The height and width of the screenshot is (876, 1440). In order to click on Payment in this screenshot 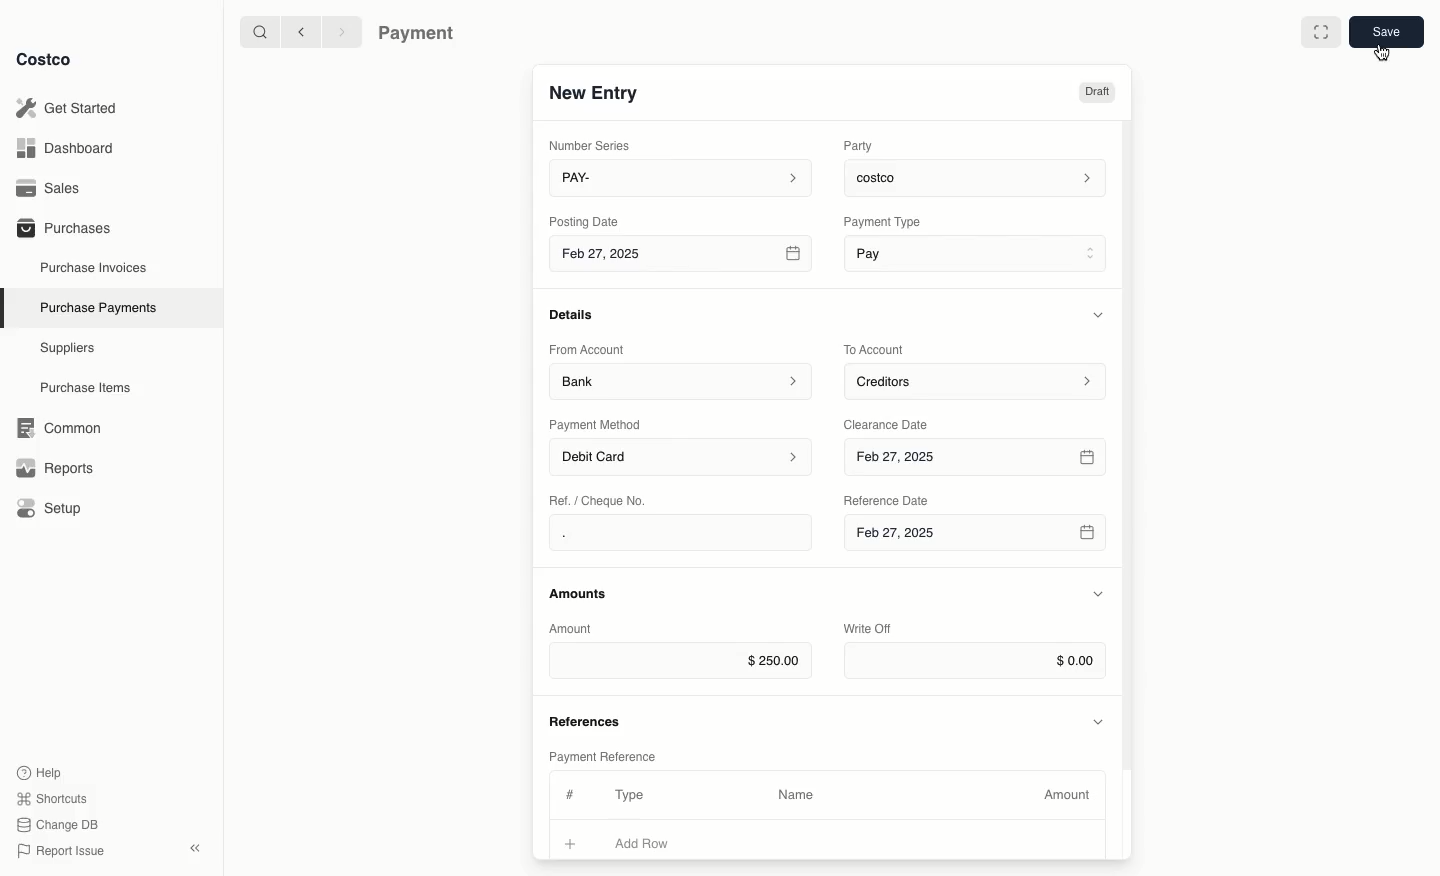, I will do `click(421, 35)`.